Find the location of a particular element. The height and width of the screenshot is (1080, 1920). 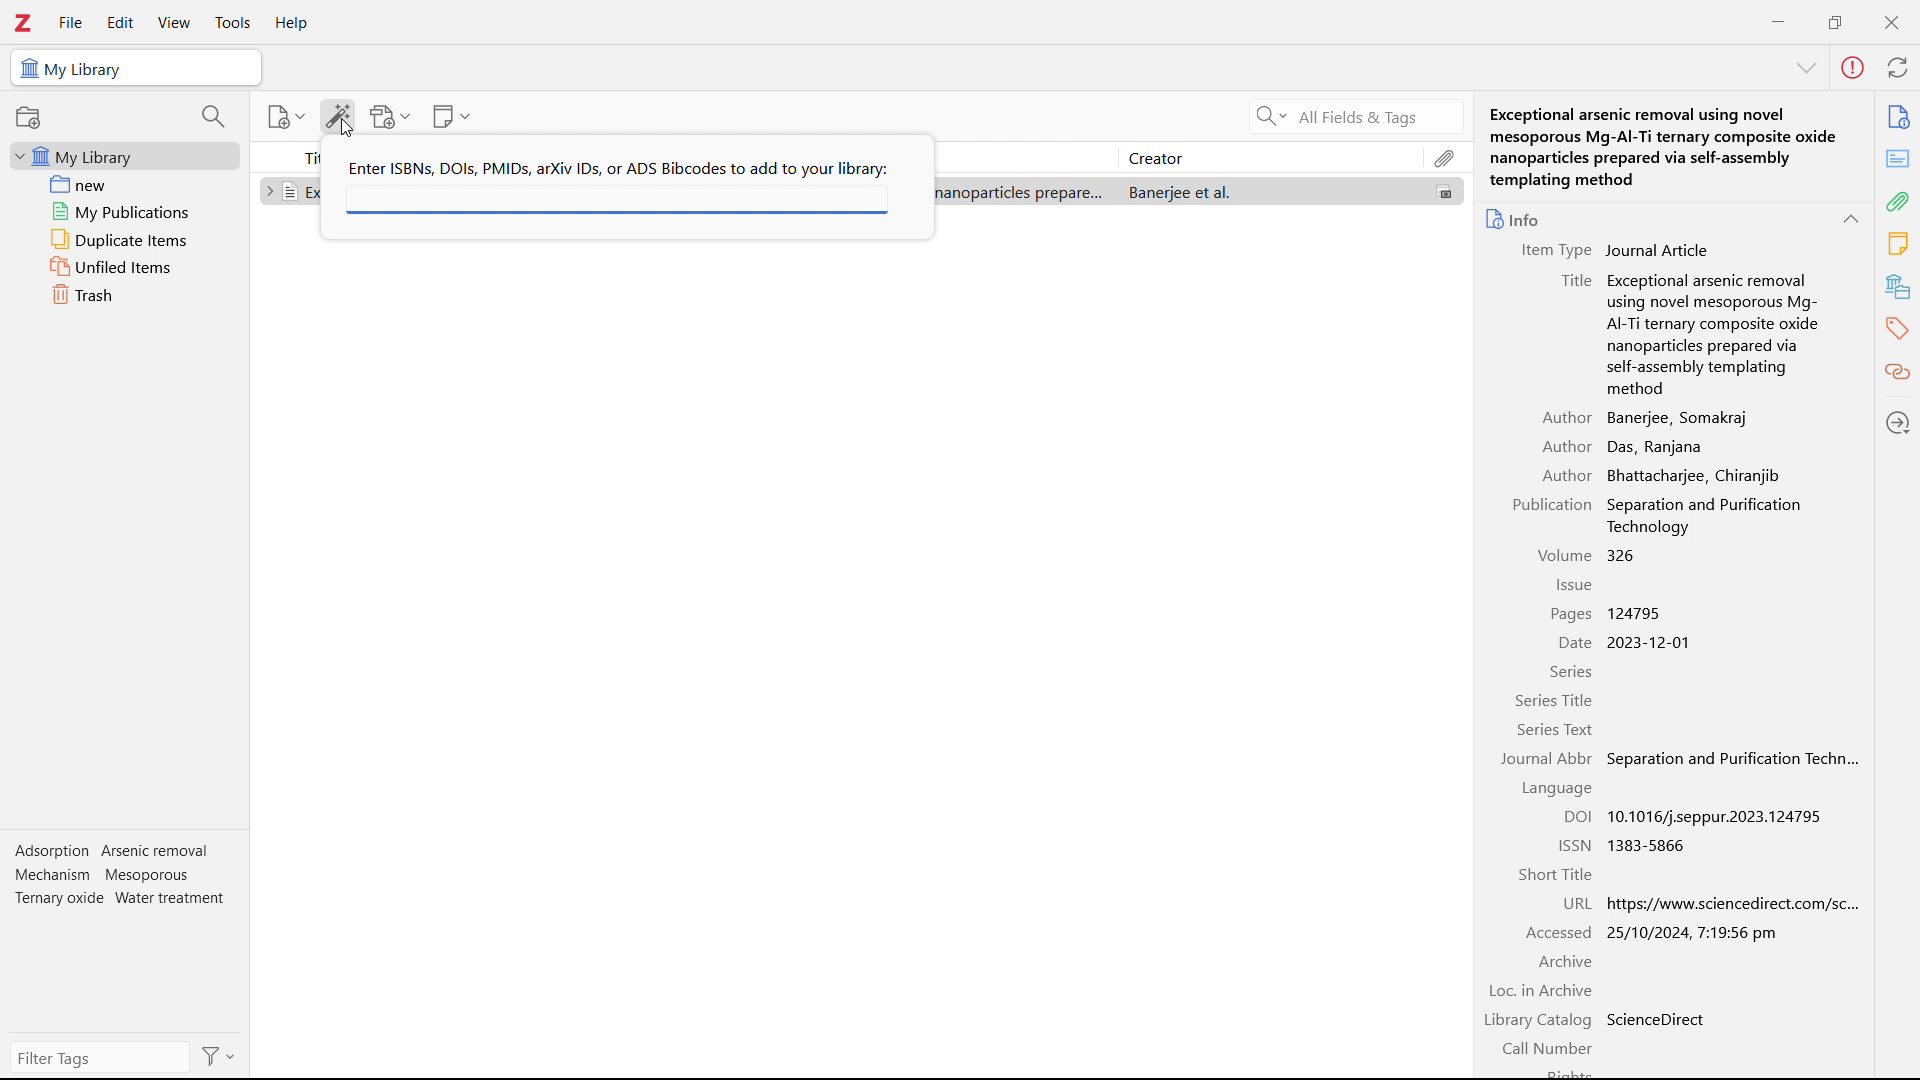

trash is located at coordinates (126, 294).